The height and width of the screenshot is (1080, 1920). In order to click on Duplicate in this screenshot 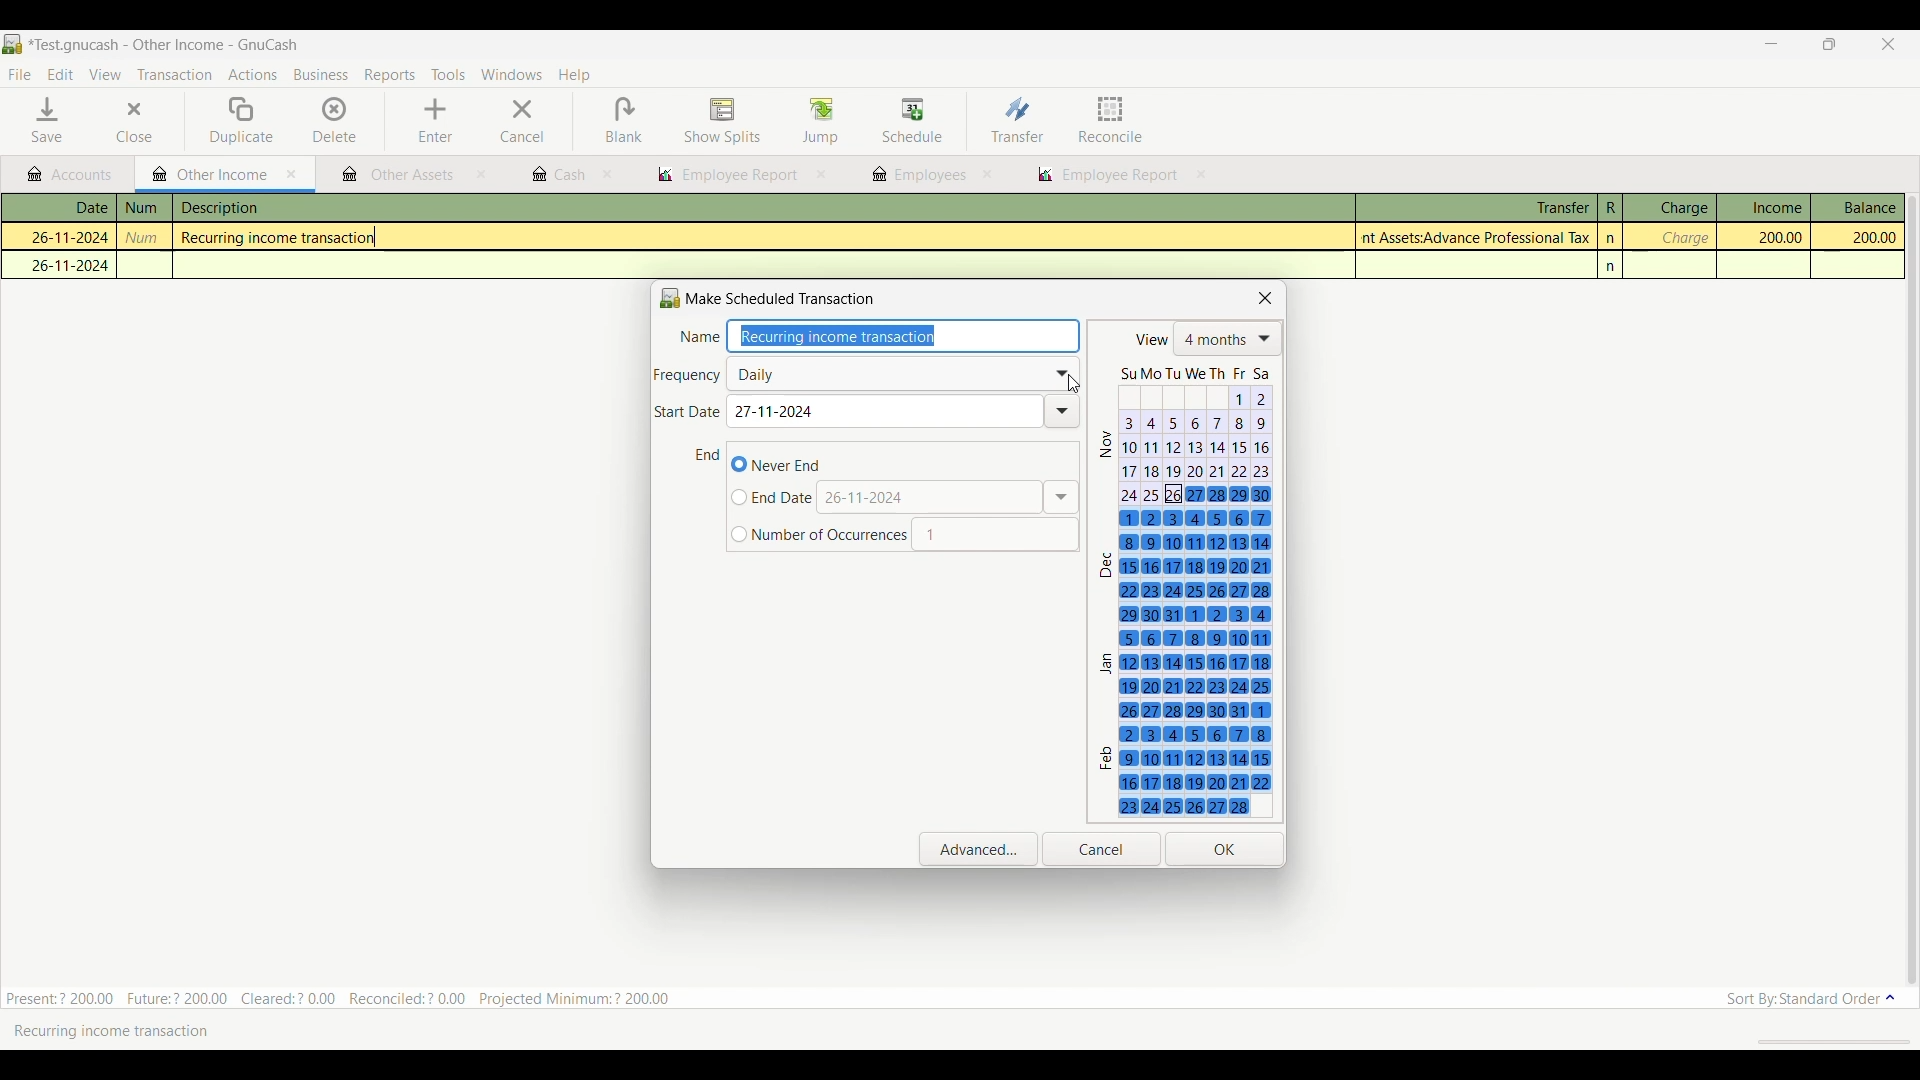, I will do `click(242, 121)`.